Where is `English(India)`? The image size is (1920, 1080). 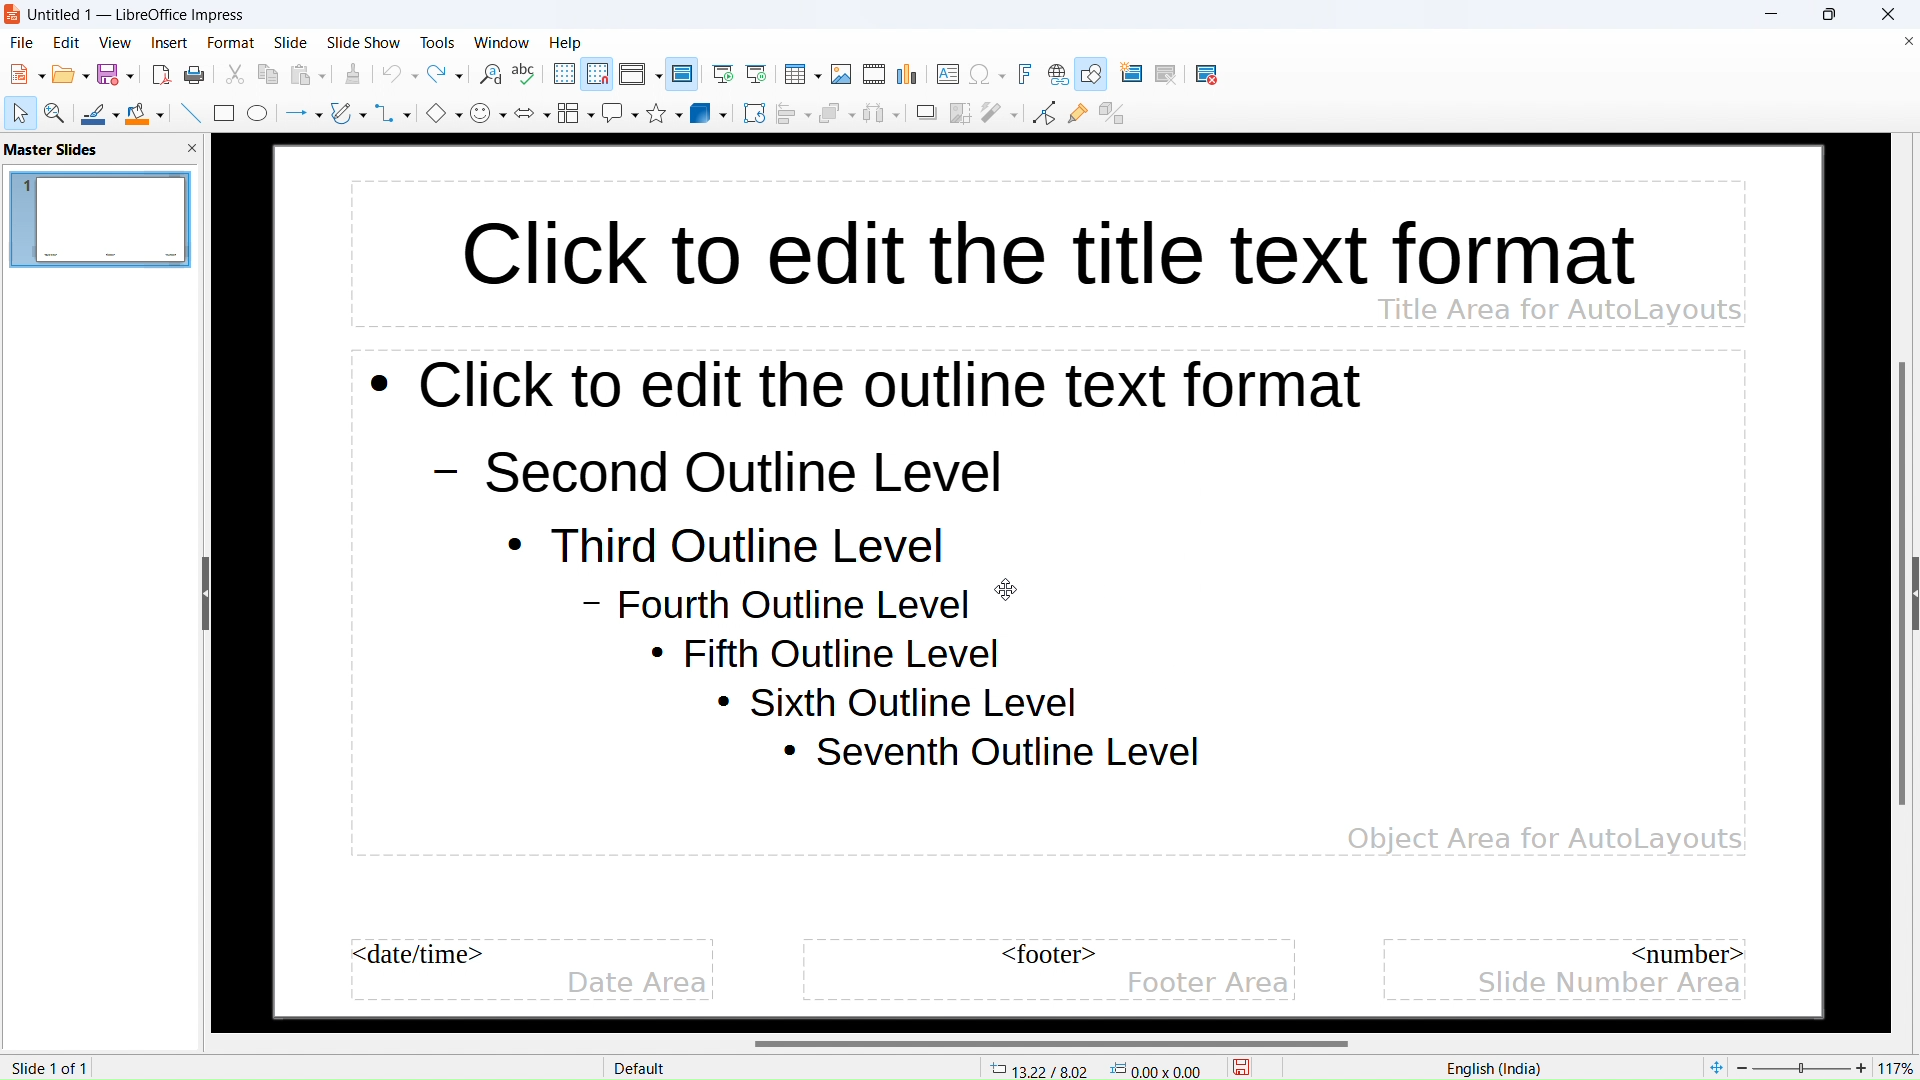
English(India) is located at coordinates (1489, 1069).